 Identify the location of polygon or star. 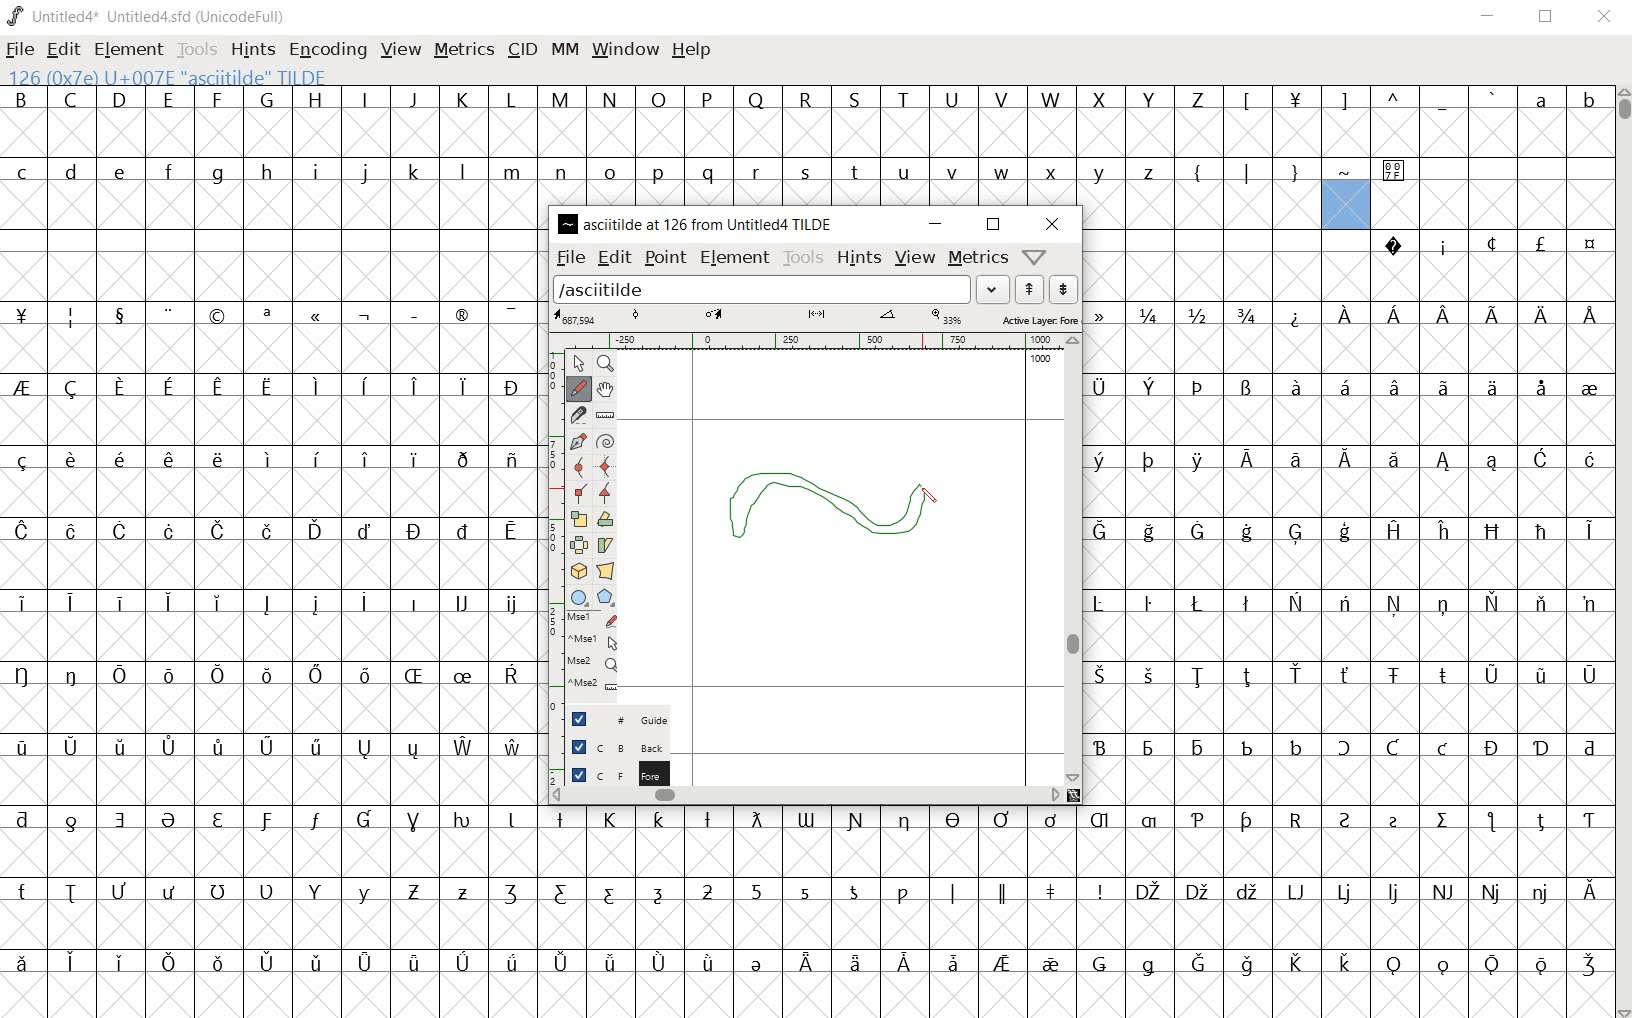
(604, 598).